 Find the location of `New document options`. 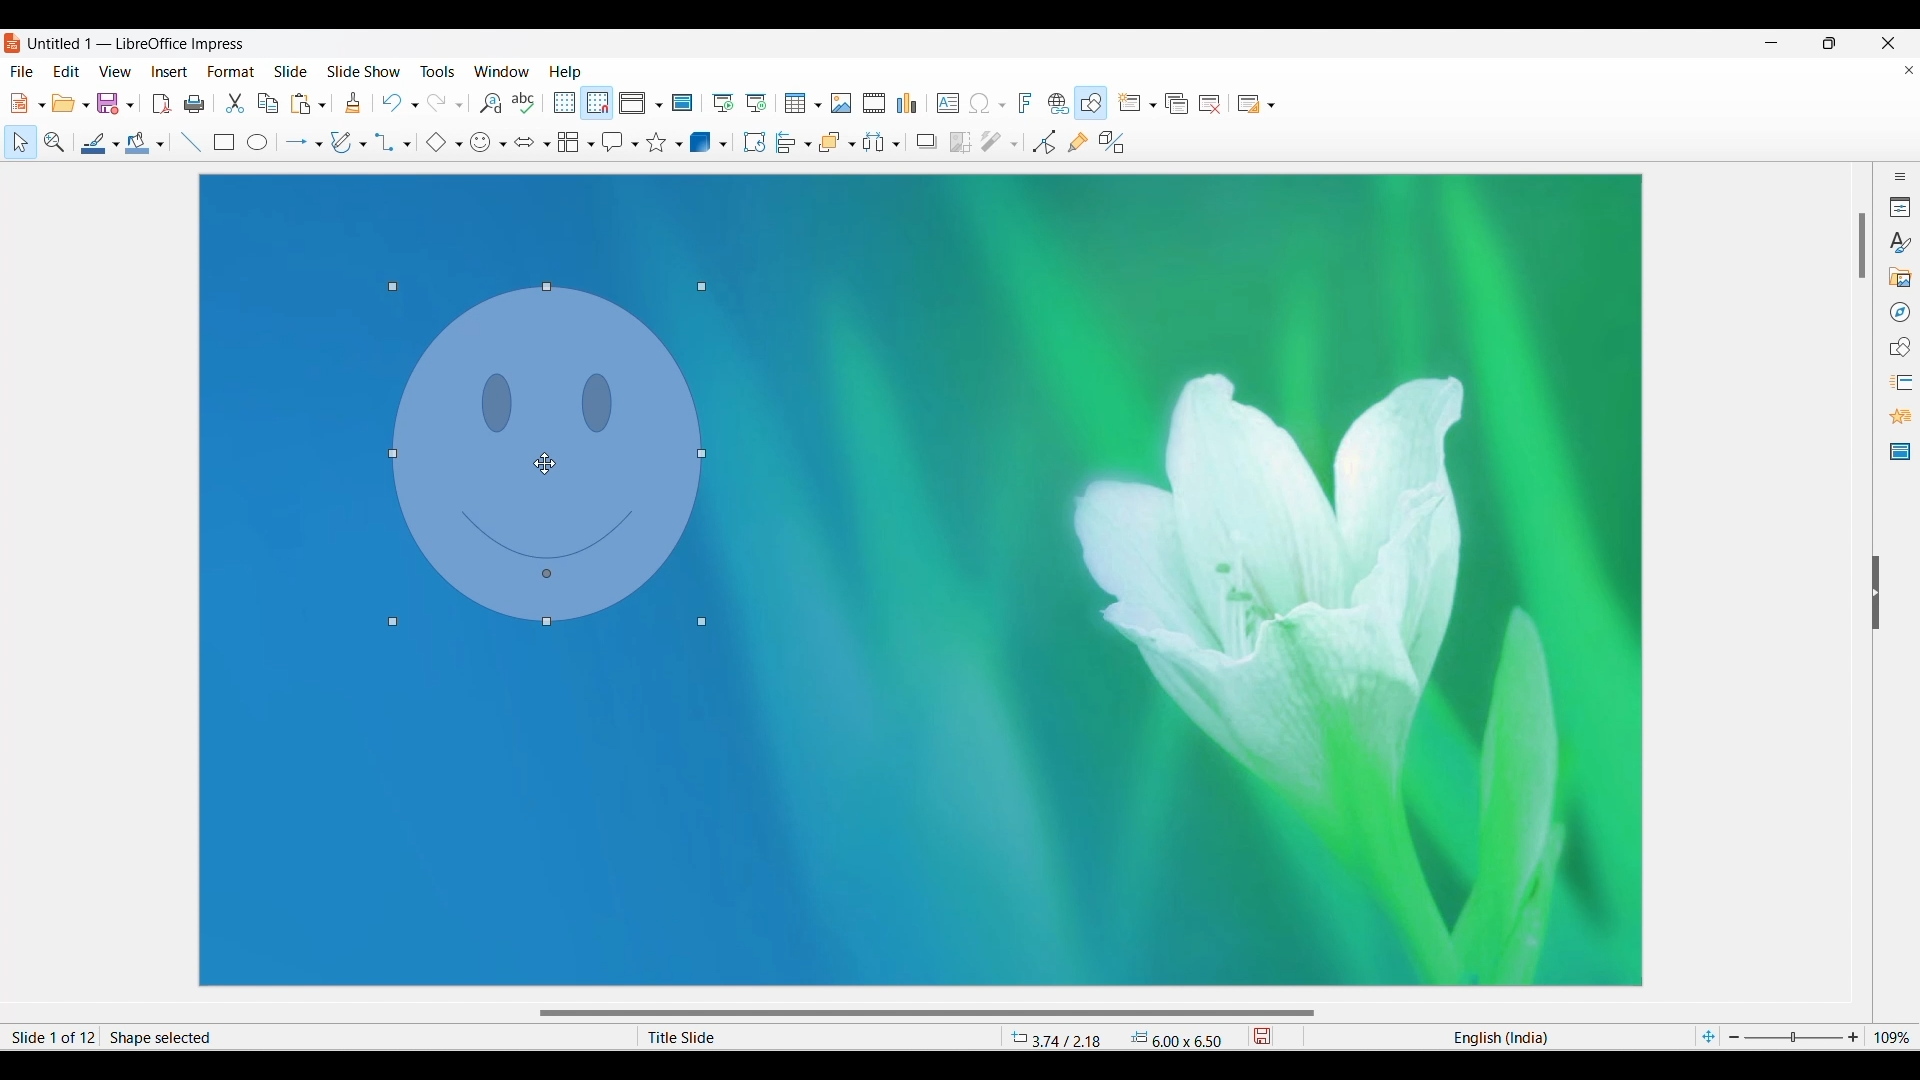

New document options is located at coordinates (41, 105).